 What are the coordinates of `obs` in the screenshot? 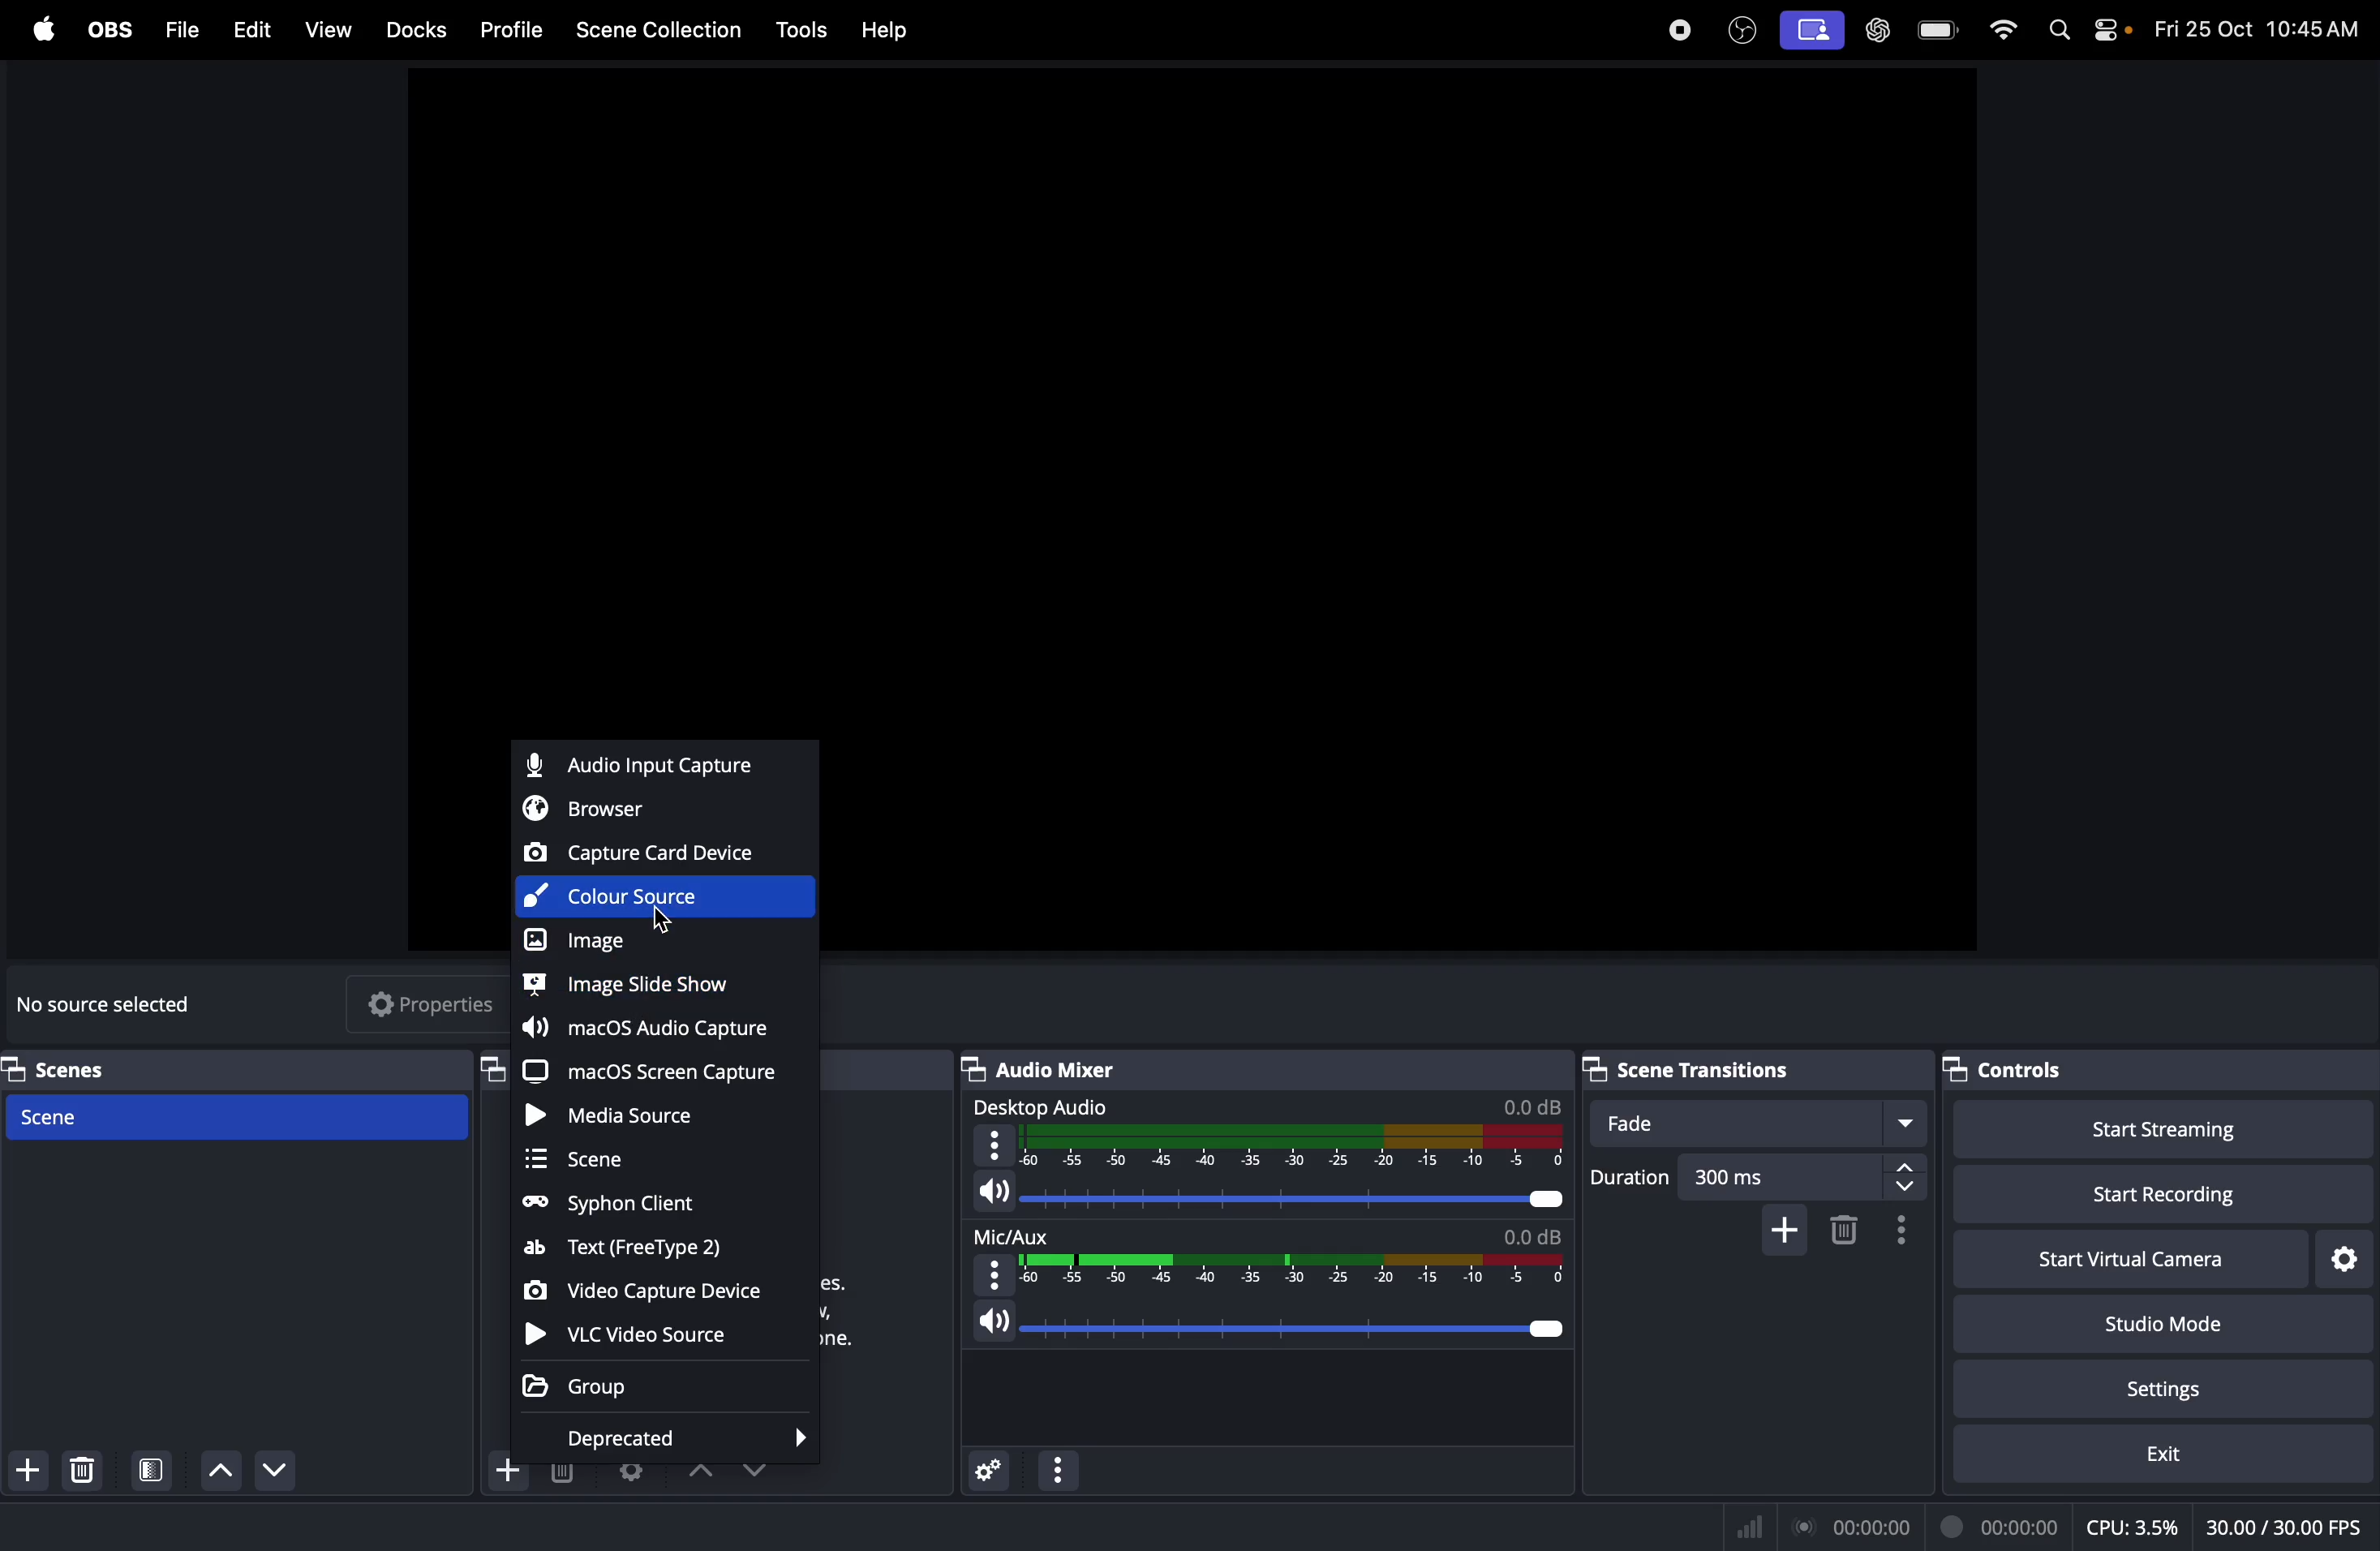 It's located at (1742, 28).